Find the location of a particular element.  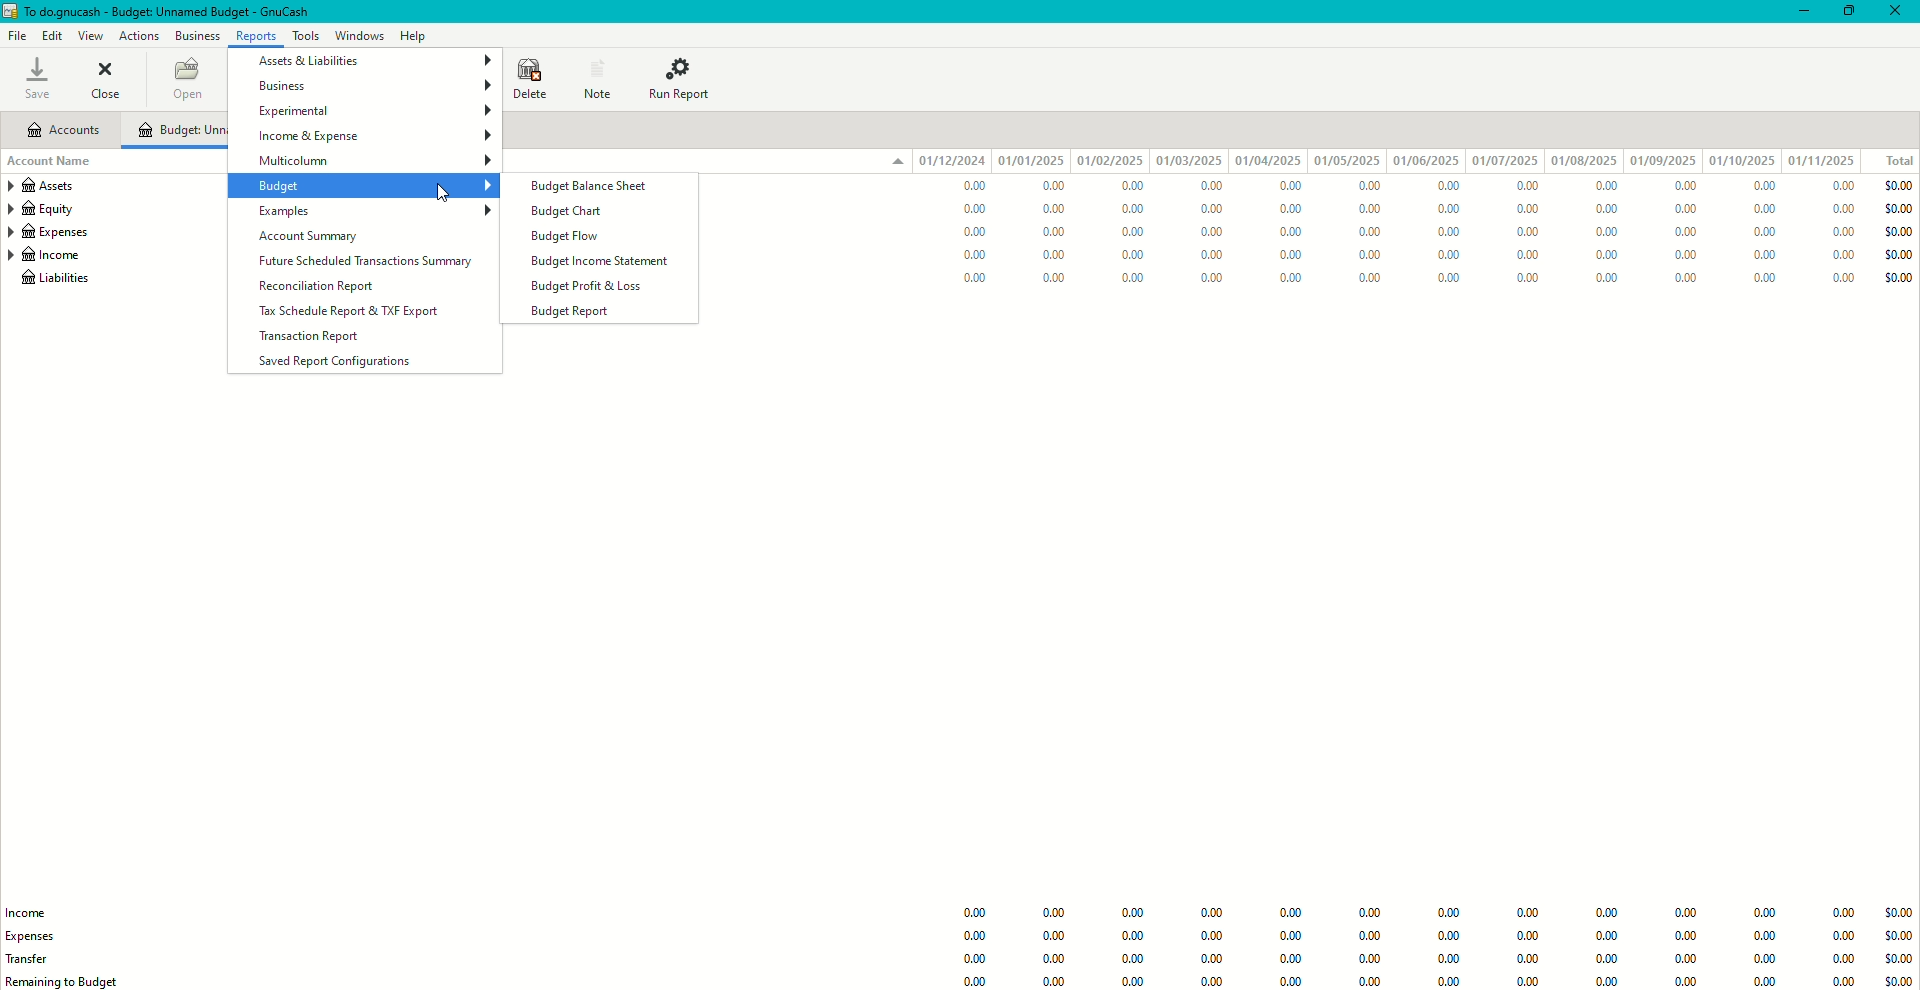

0.00 is located at coordinates (1686, 211).